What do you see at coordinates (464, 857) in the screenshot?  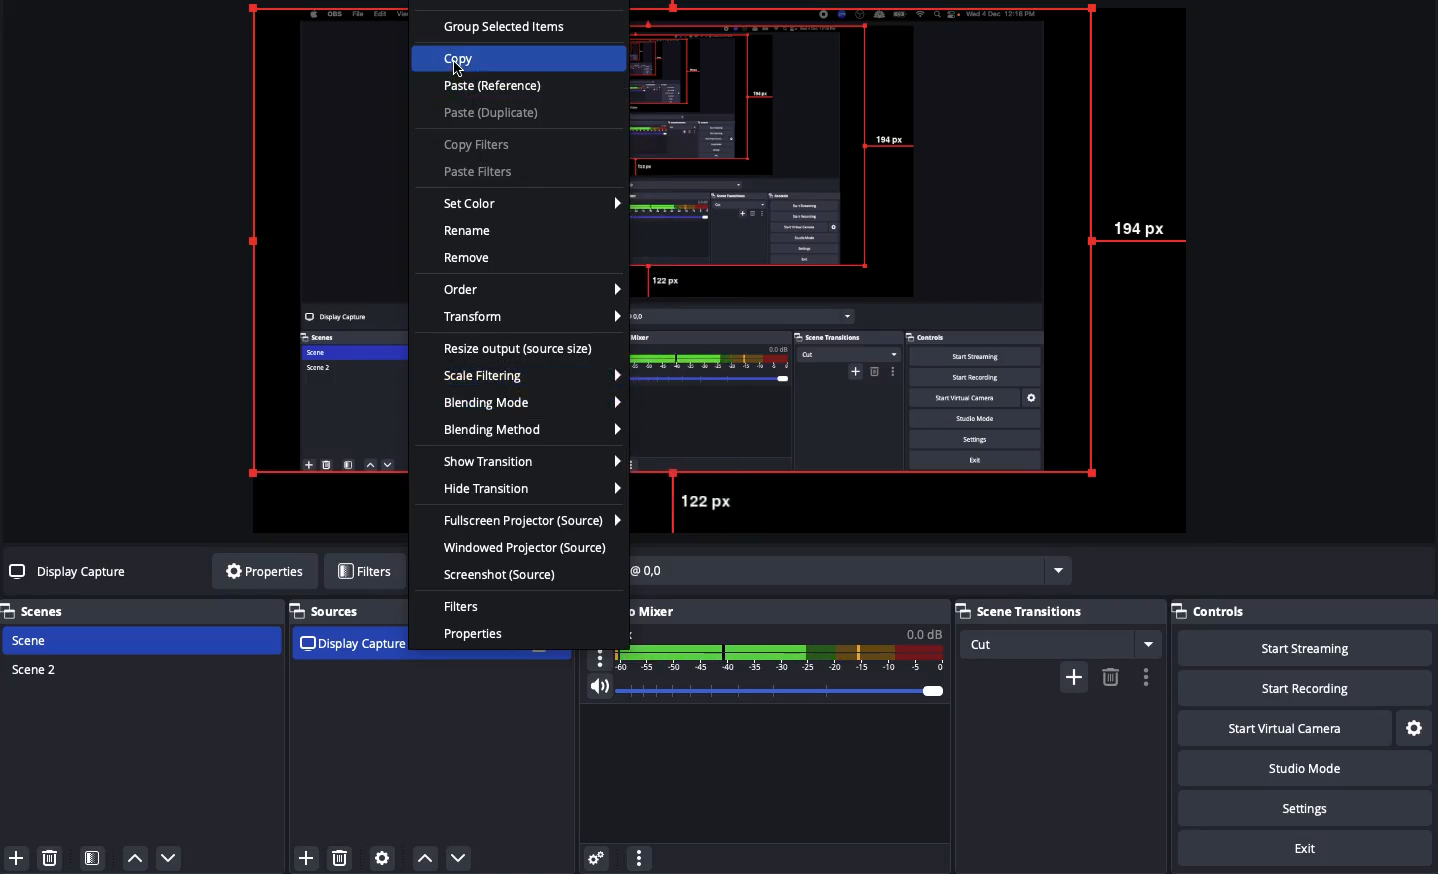 I see `next` at bounding box center [464, 857].